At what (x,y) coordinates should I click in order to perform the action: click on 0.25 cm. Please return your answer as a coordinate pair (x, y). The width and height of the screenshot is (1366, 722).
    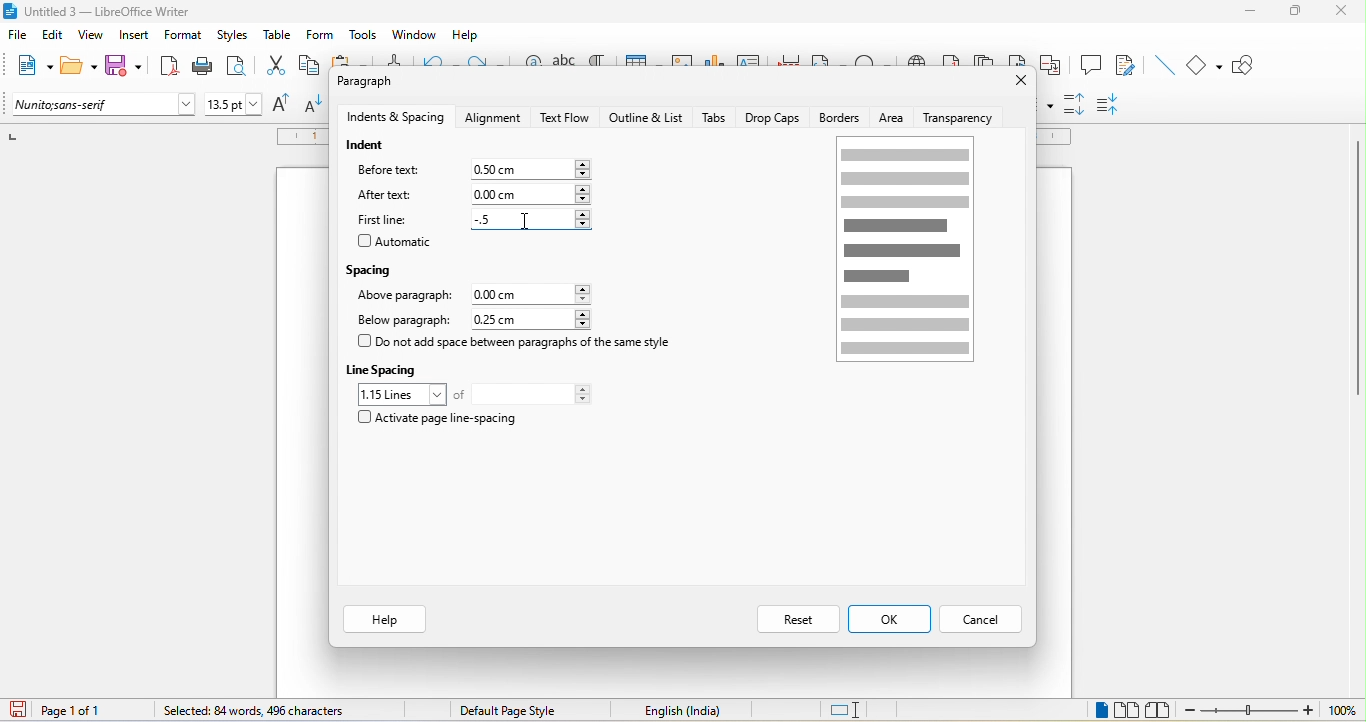
    Looking at the image, I should click on (517, 320).